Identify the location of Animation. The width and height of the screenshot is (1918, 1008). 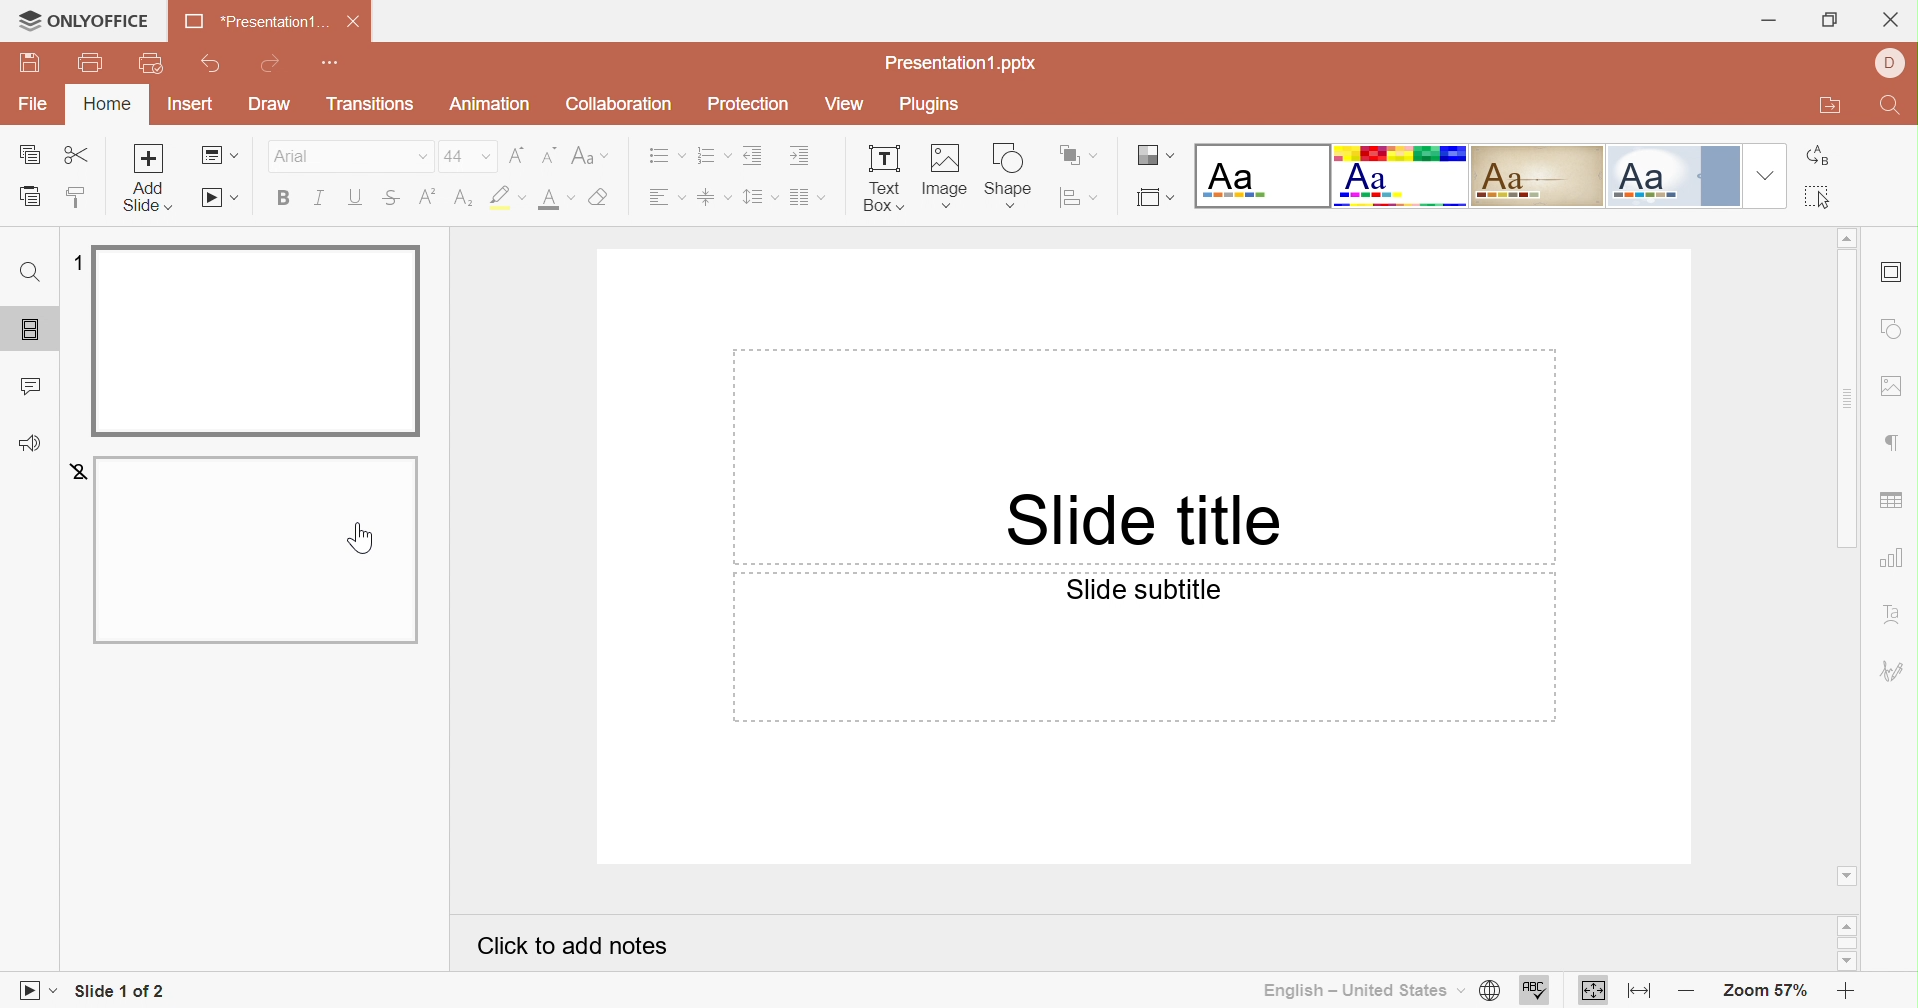
(493, 104).